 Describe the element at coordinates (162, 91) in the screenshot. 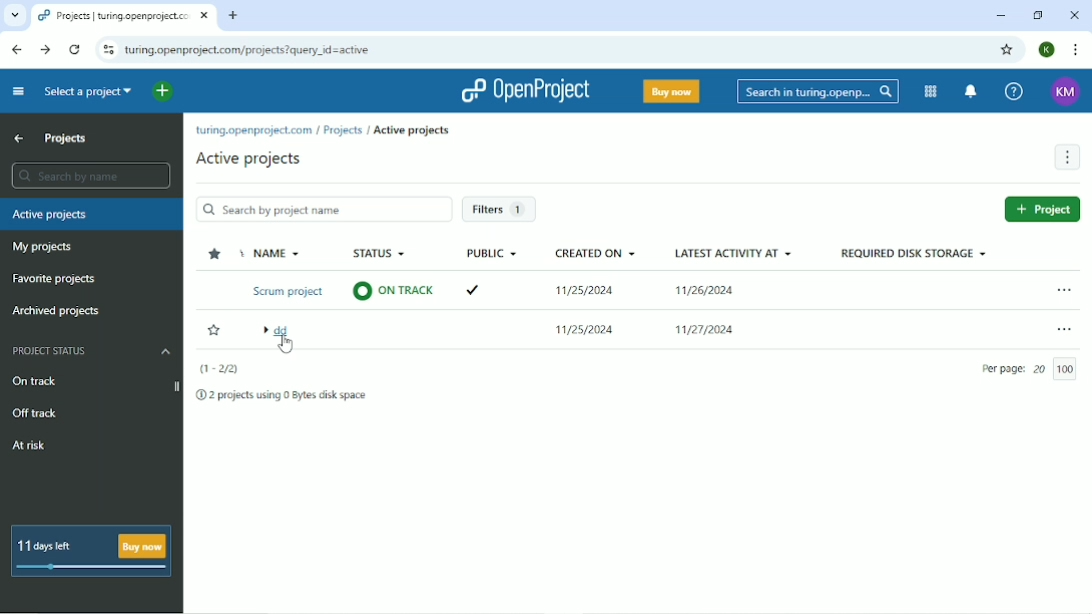

I see `Open quick add menu` at that location.